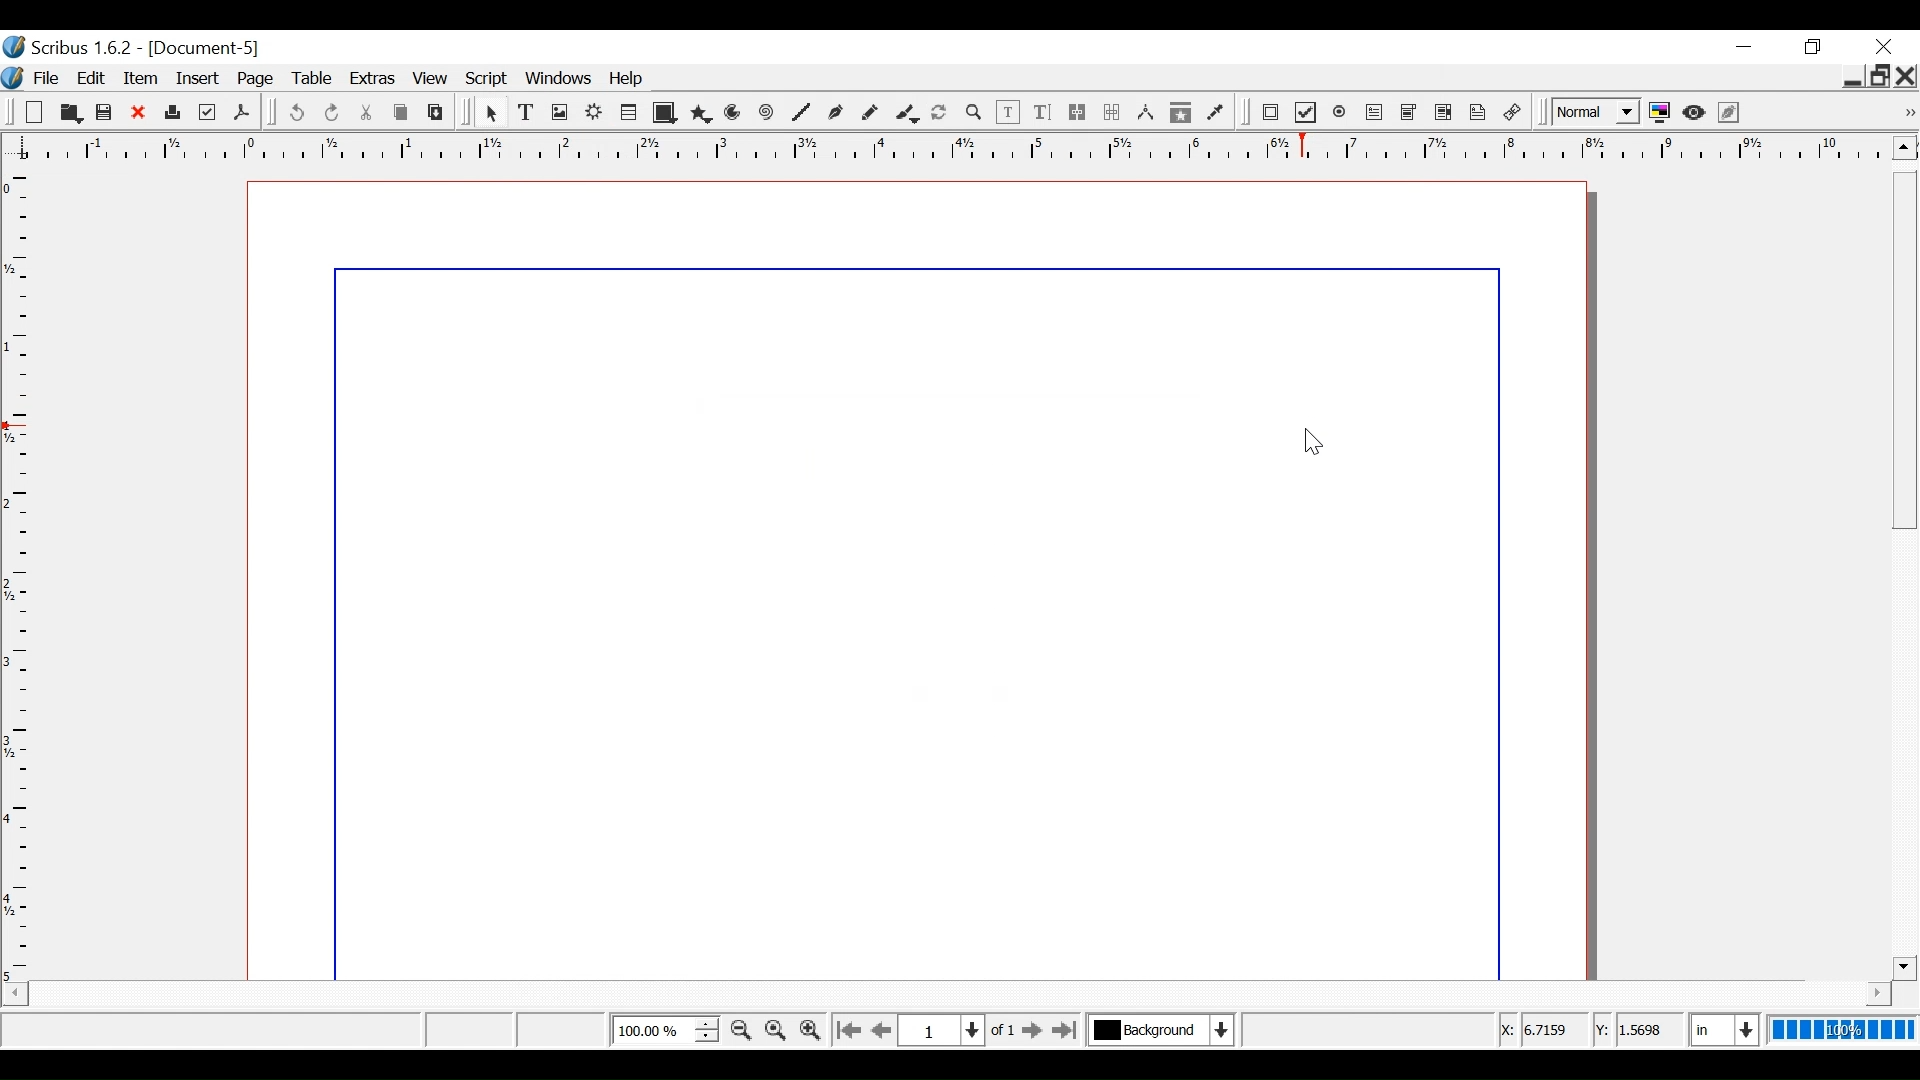  I want to click on Insert , so click(200, 79).